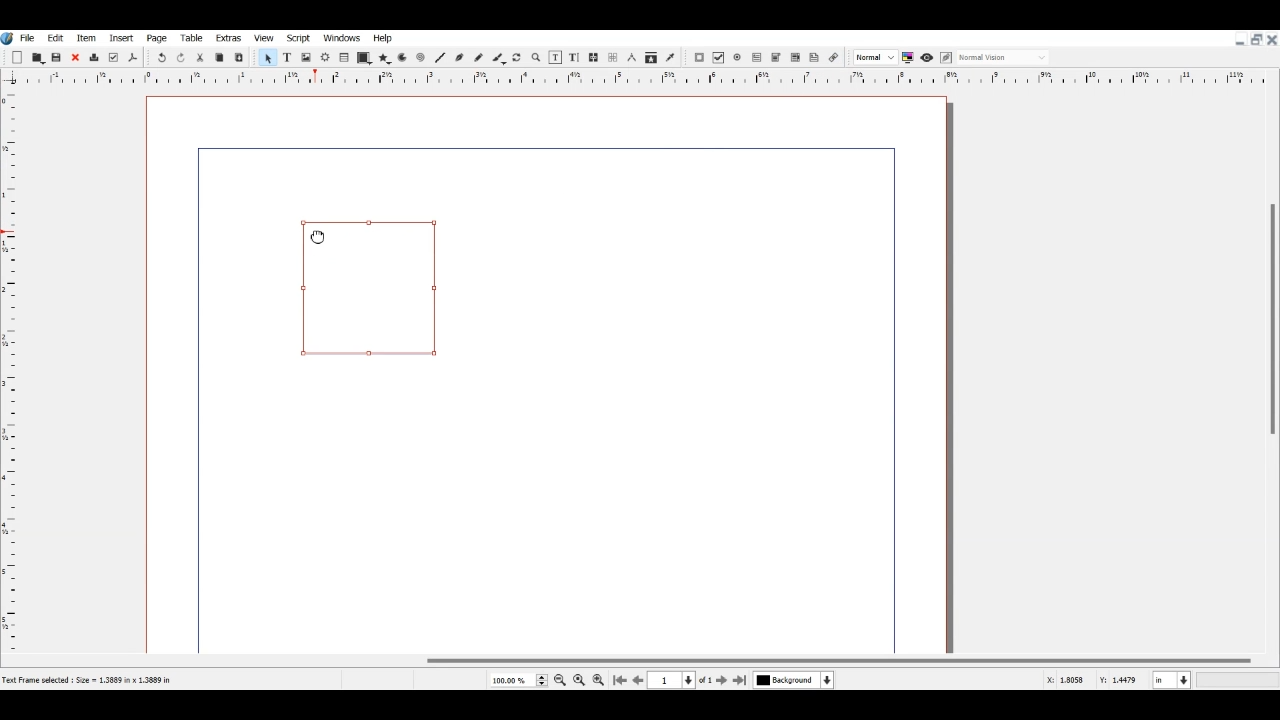 The width and height of the screenshot is (1280, 720). I want to click on Copy item properties, so click(651, 59).